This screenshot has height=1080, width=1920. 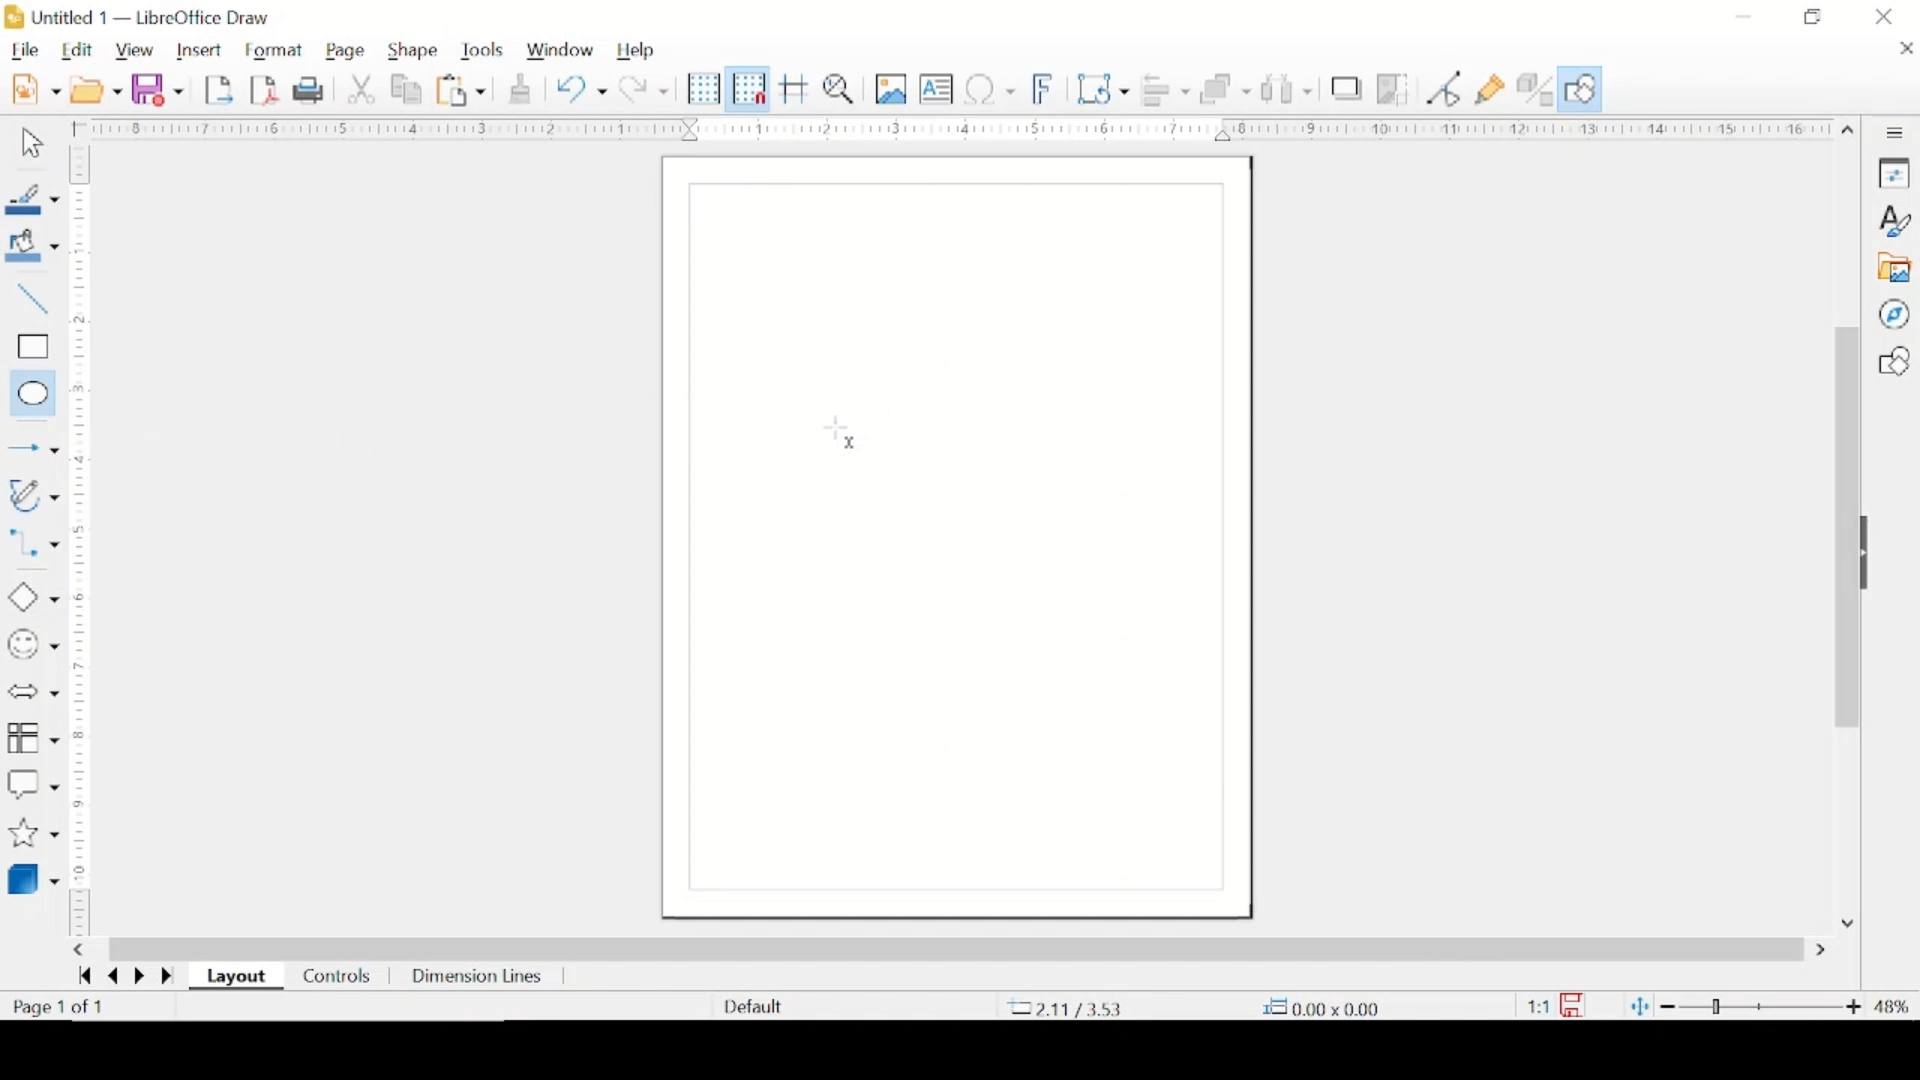 I want to click on close, so click(x=1886, y=16).